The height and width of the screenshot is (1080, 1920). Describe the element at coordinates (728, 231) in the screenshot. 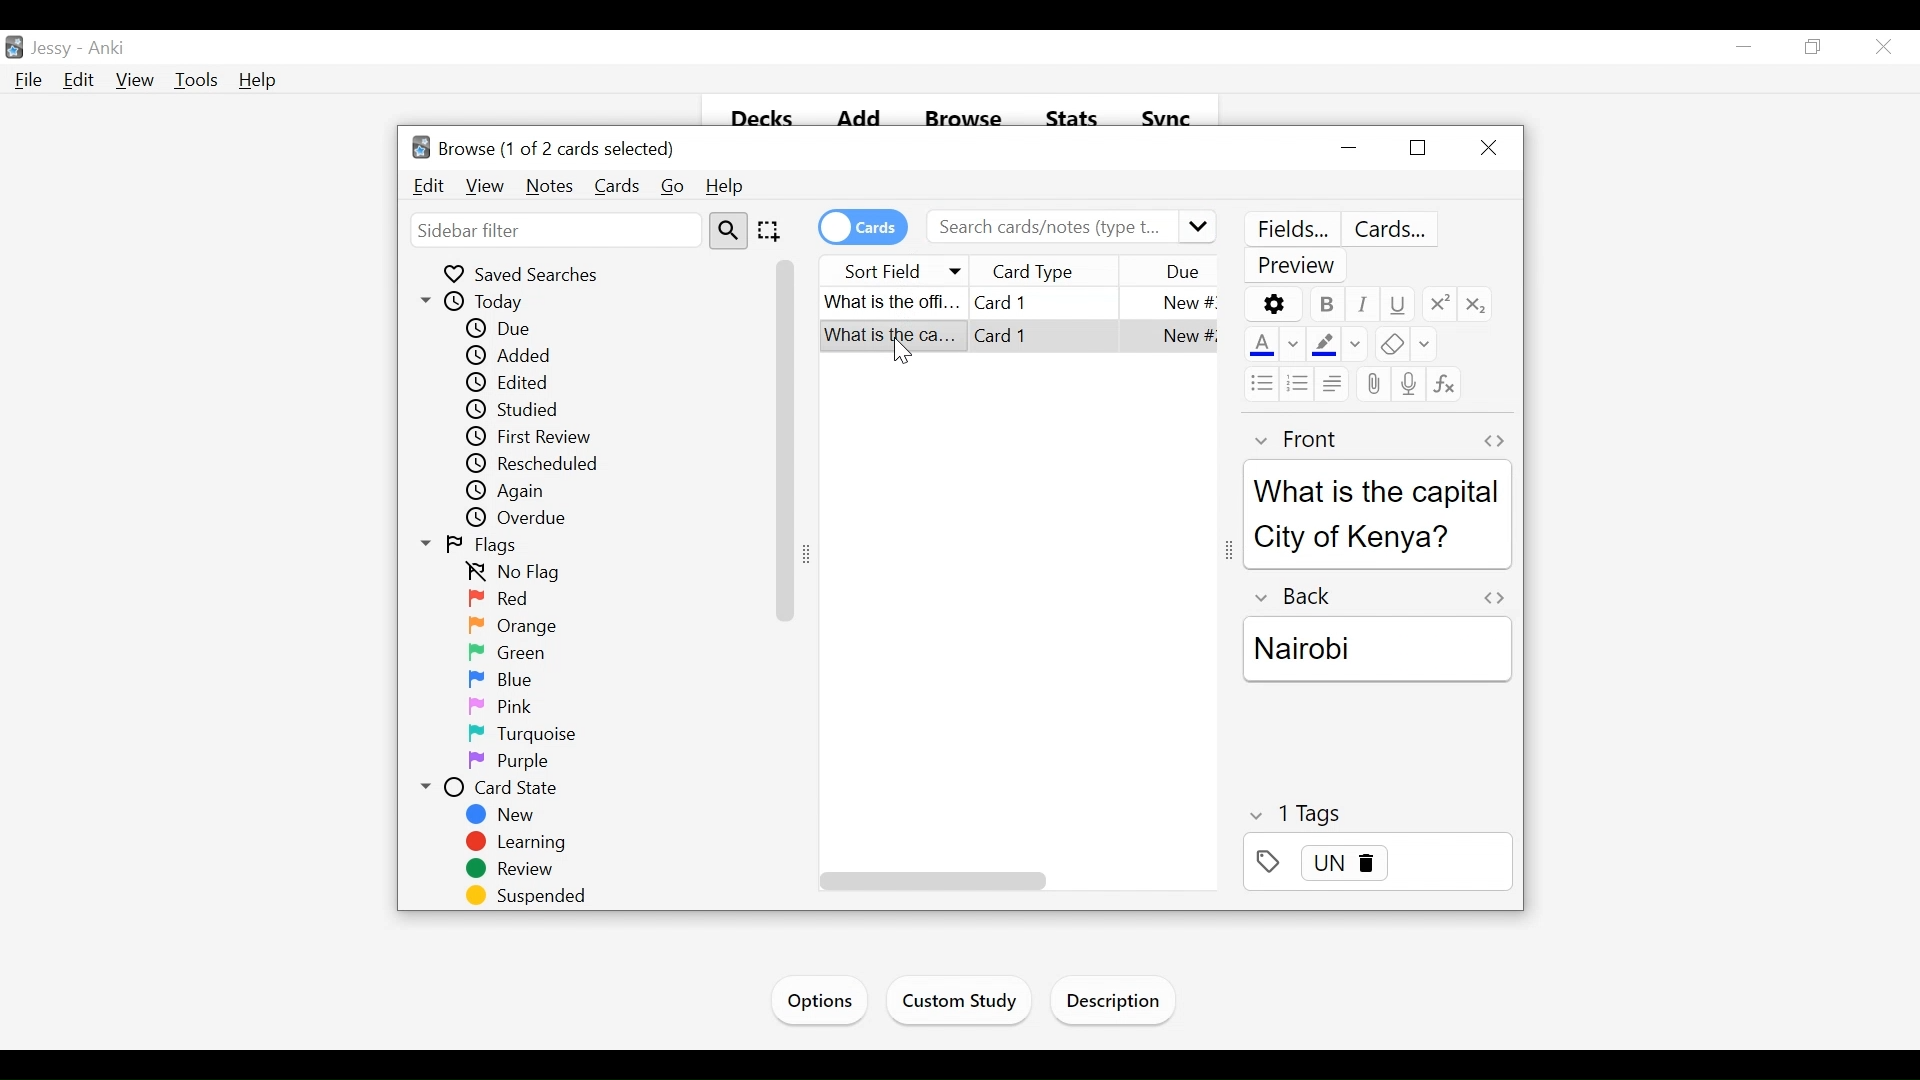

I see `Search Tool` at that location.